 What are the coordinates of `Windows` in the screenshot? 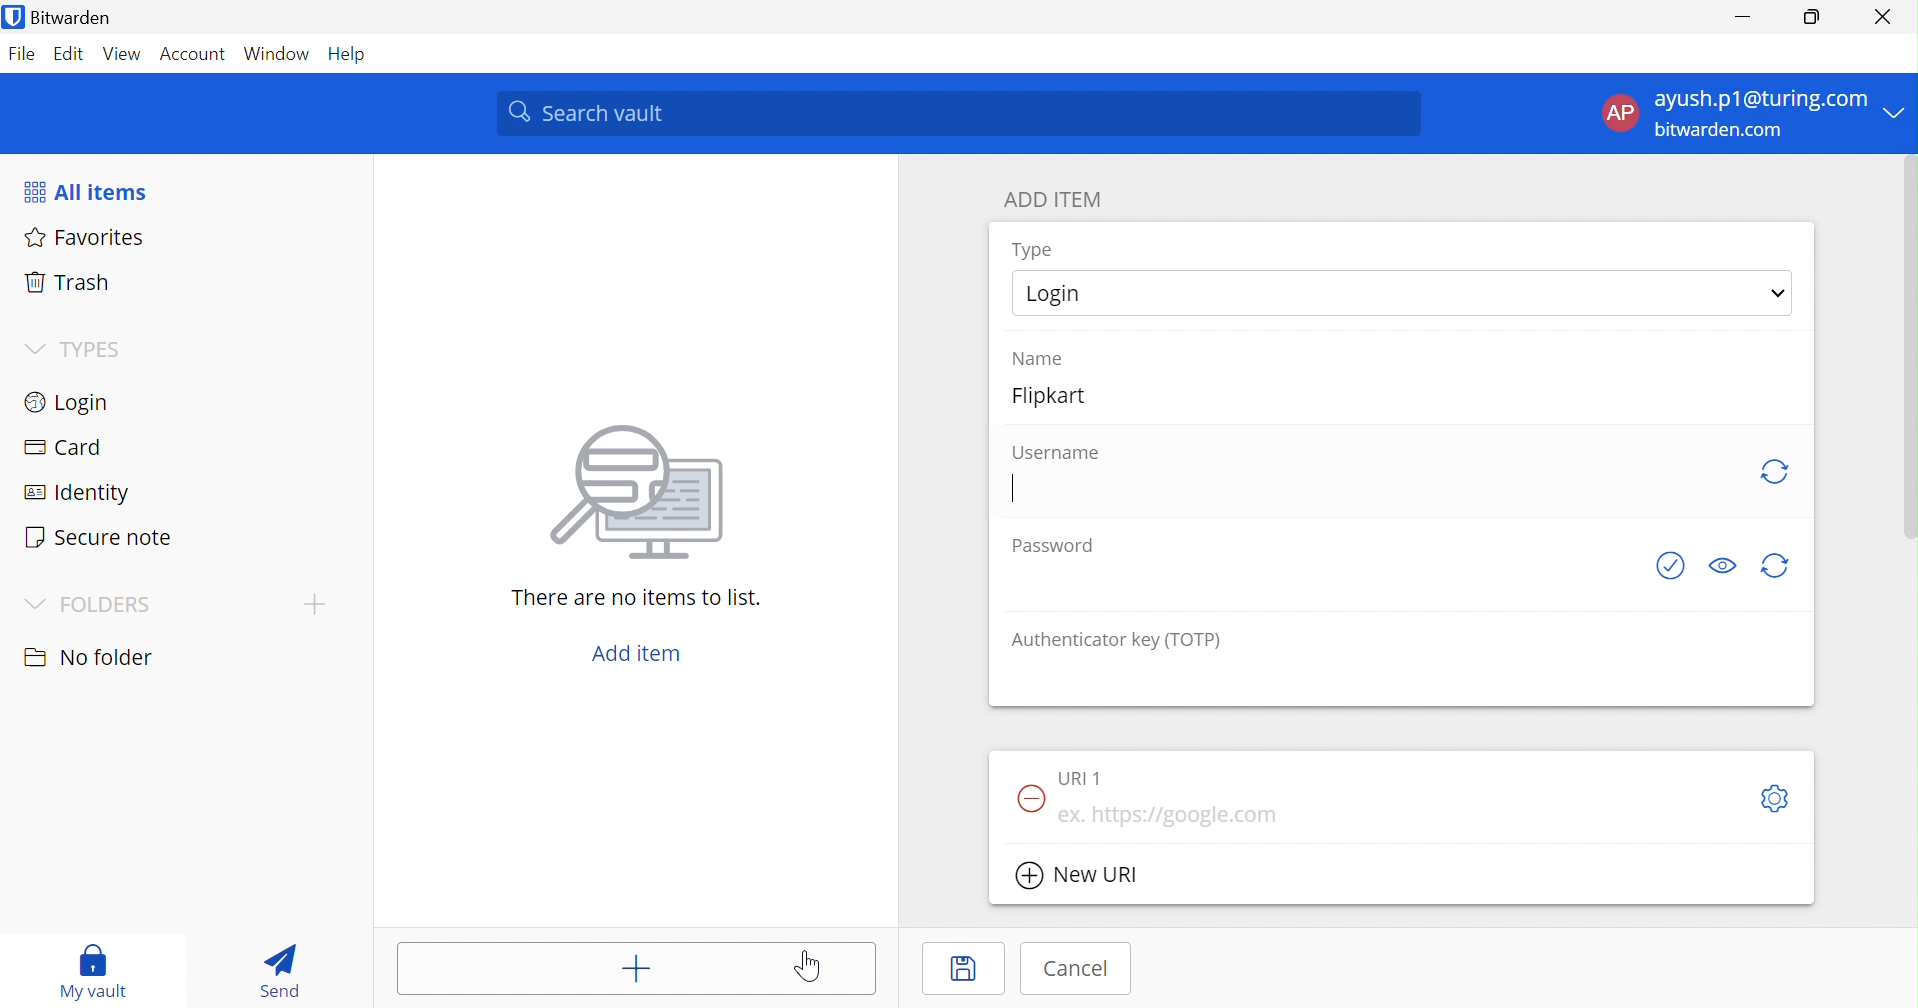 It's located at (279, 54).